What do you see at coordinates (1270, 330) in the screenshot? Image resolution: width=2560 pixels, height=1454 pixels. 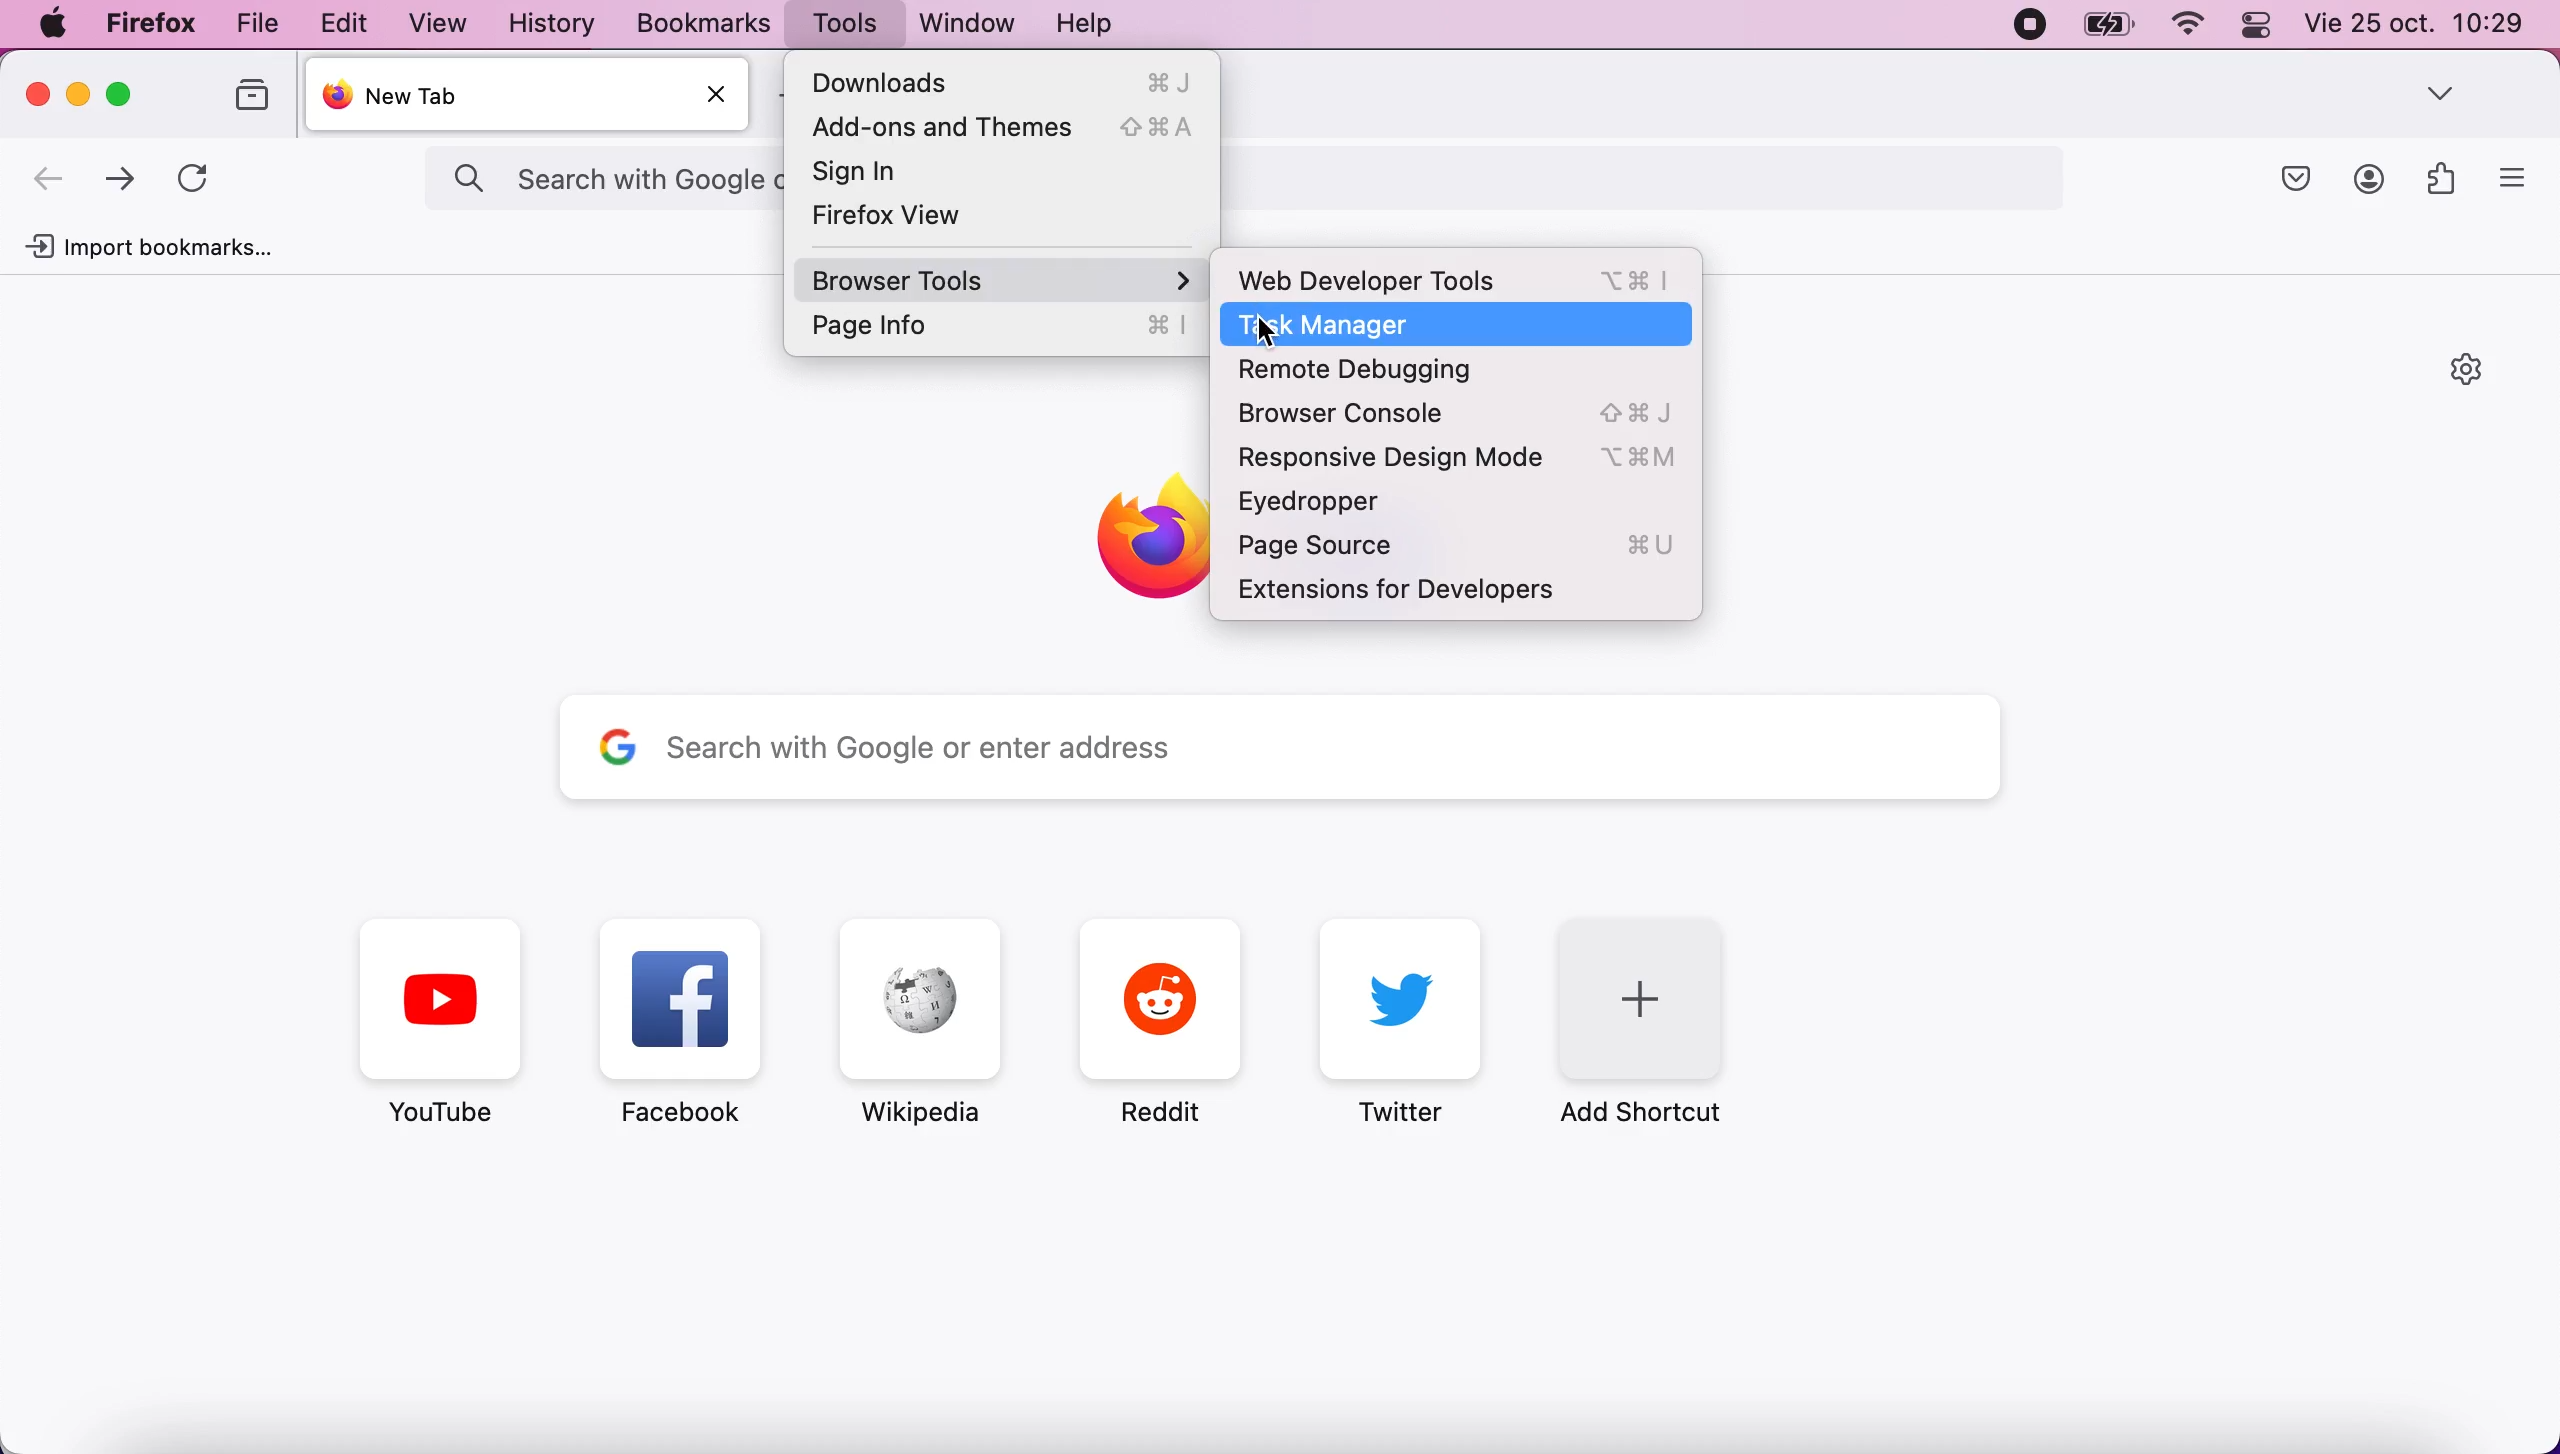 I see `Cursor` at bounding box center [1270, 330].